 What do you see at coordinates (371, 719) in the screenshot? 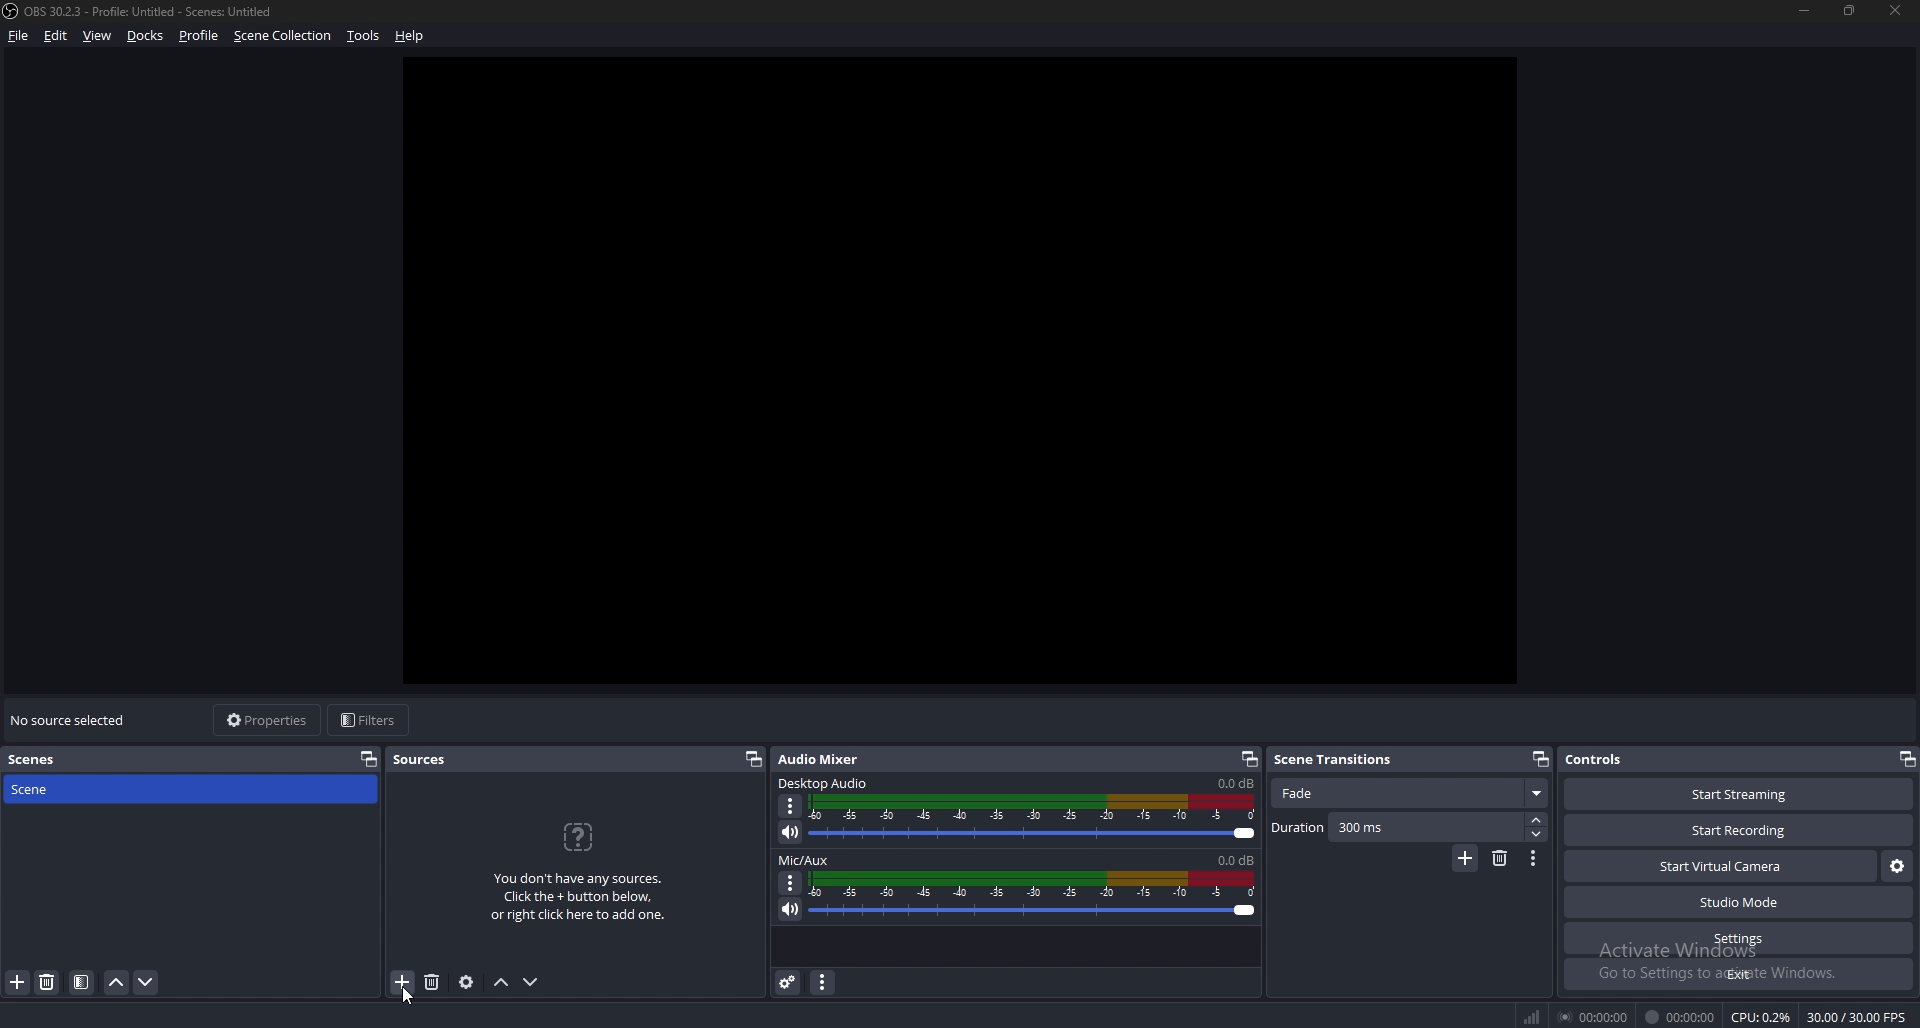
I see `Filters ` at bounding box center [371, 719].